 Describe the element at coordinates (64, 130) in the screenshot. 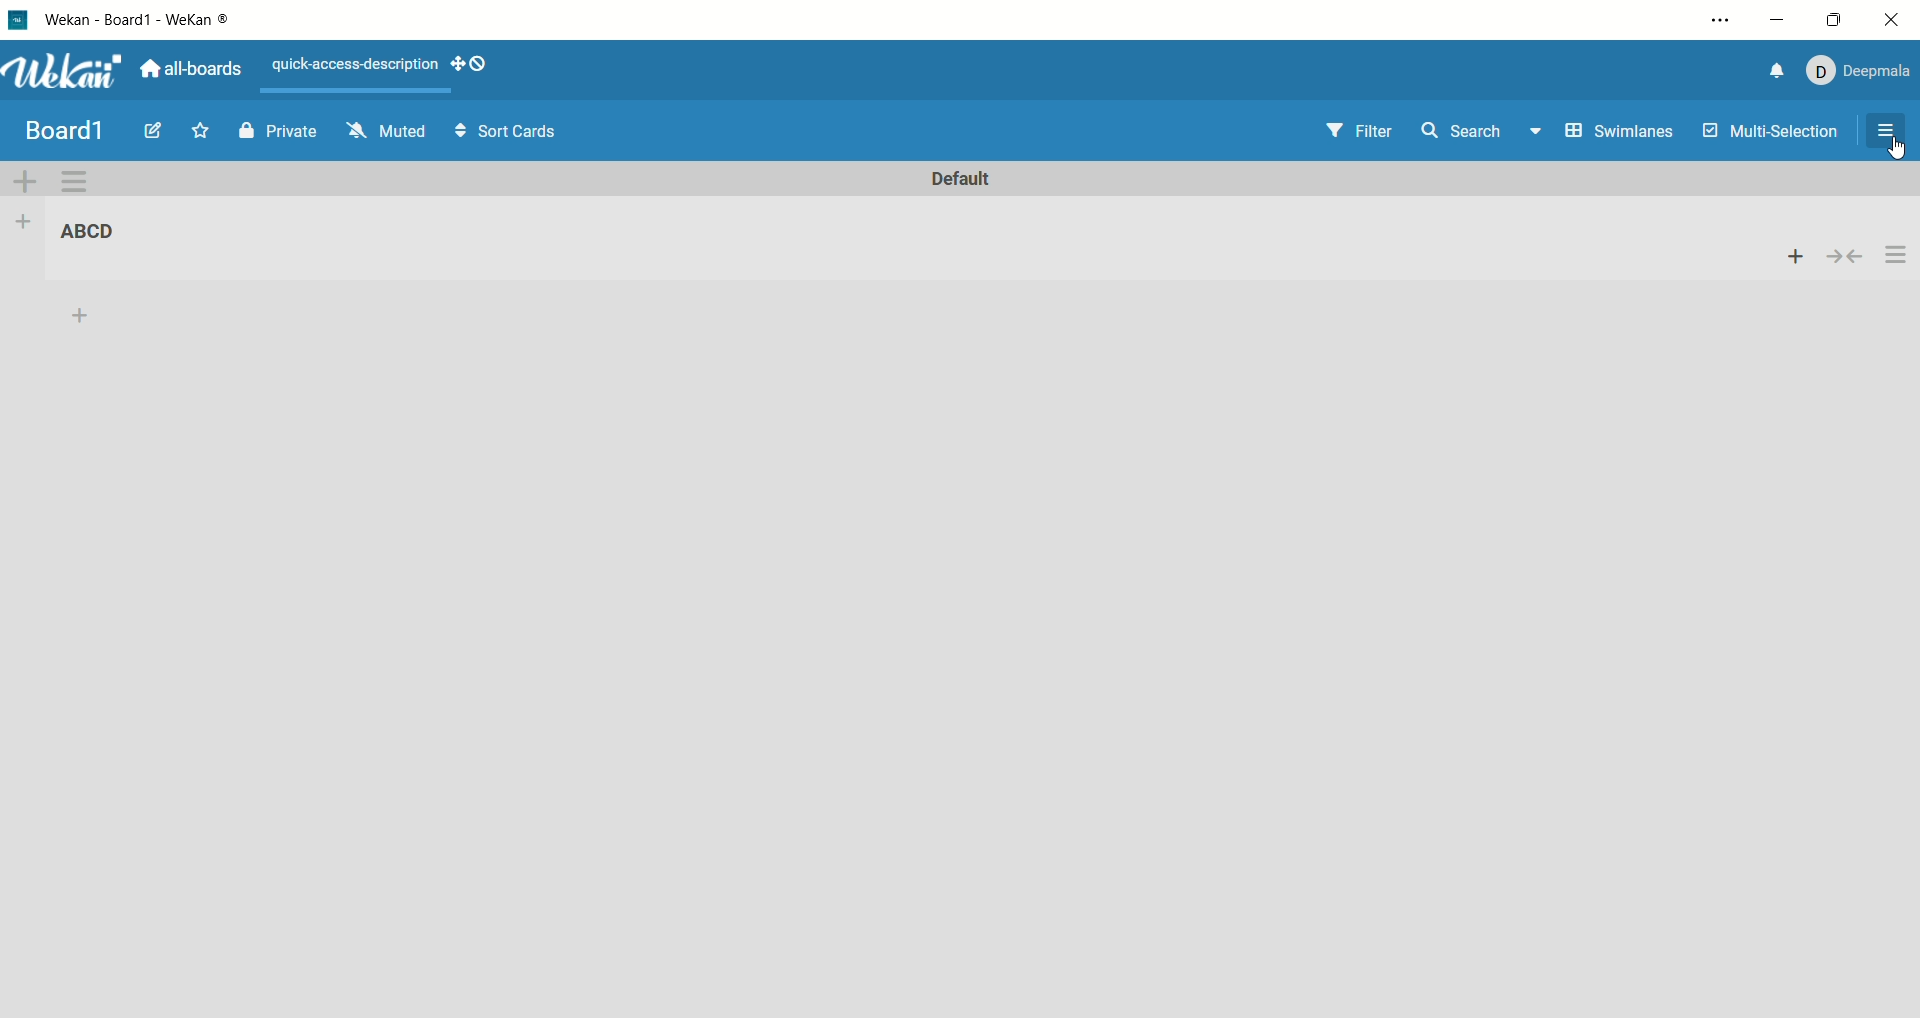

I see `title` at that location.